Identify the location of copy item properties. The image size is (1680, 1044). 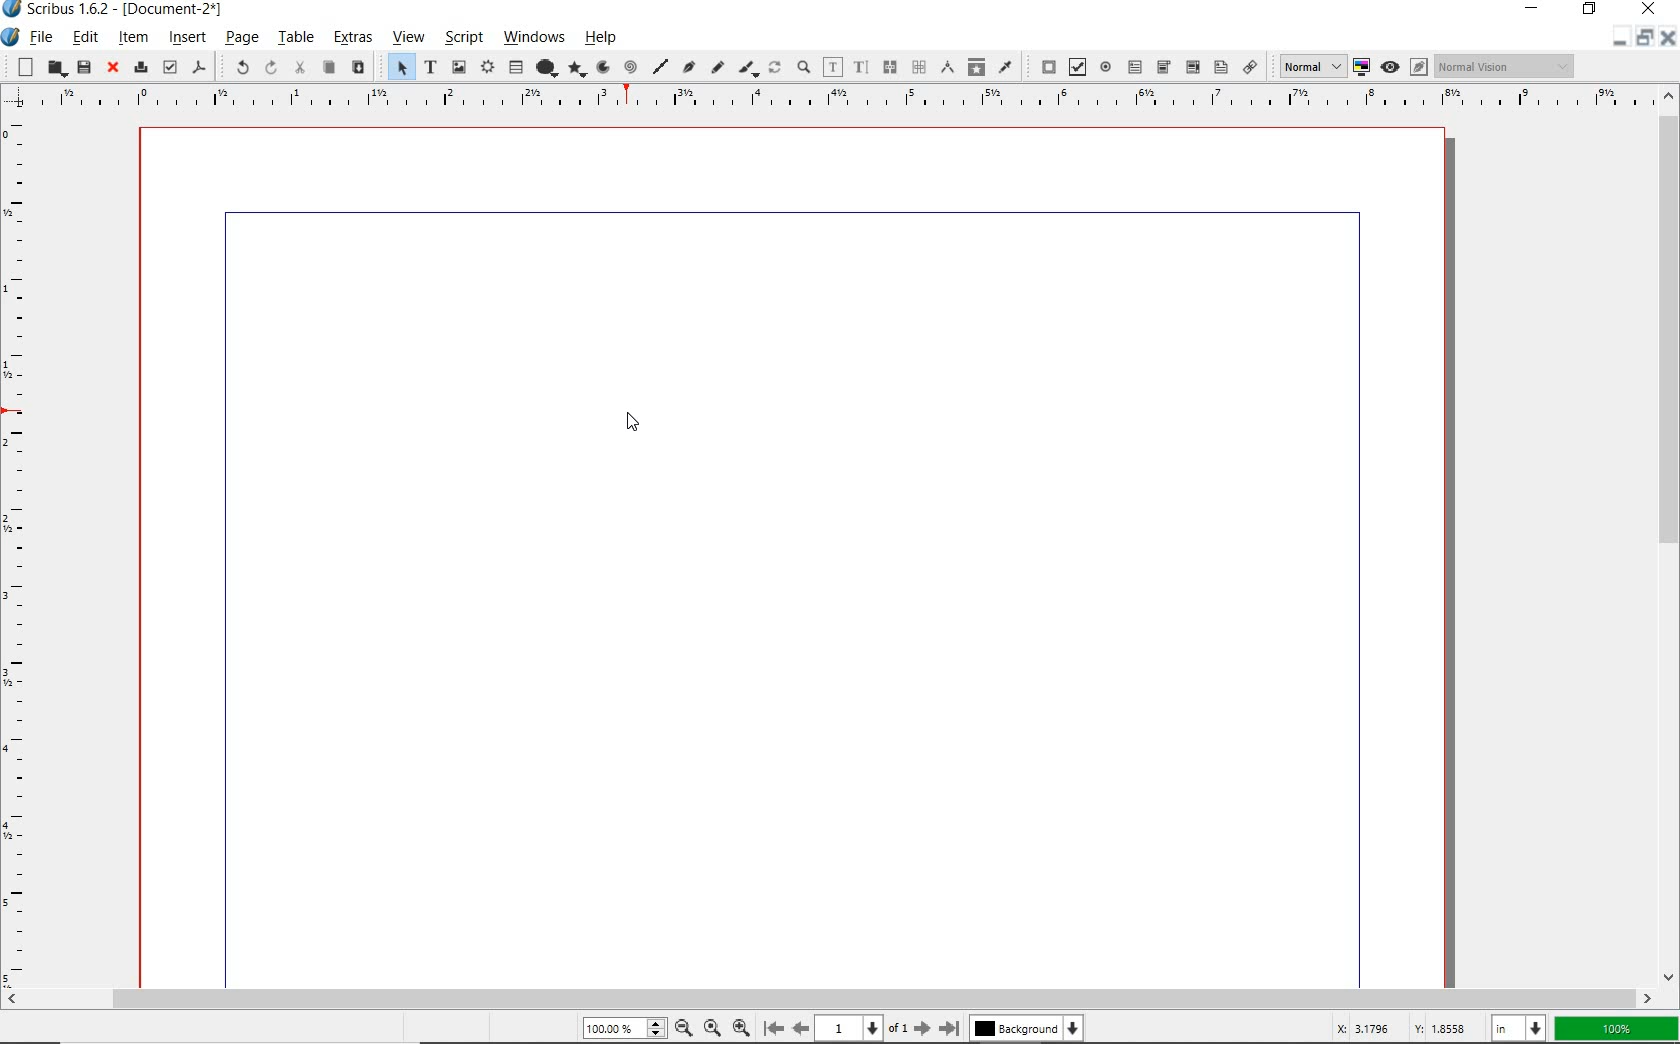
(978, 68).